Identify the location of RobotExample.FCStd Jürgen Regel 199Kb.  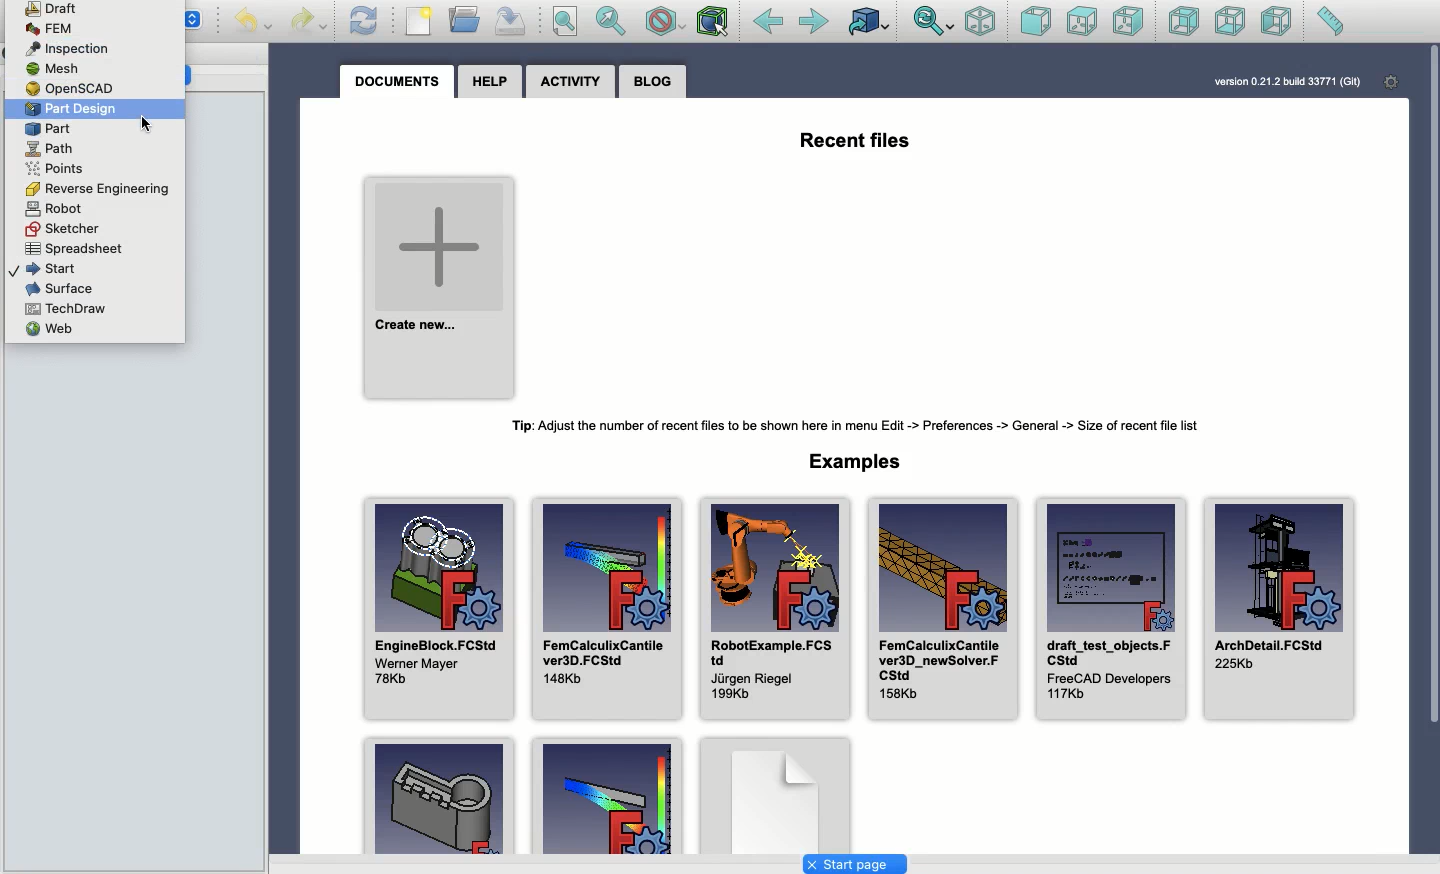
(773, 610).